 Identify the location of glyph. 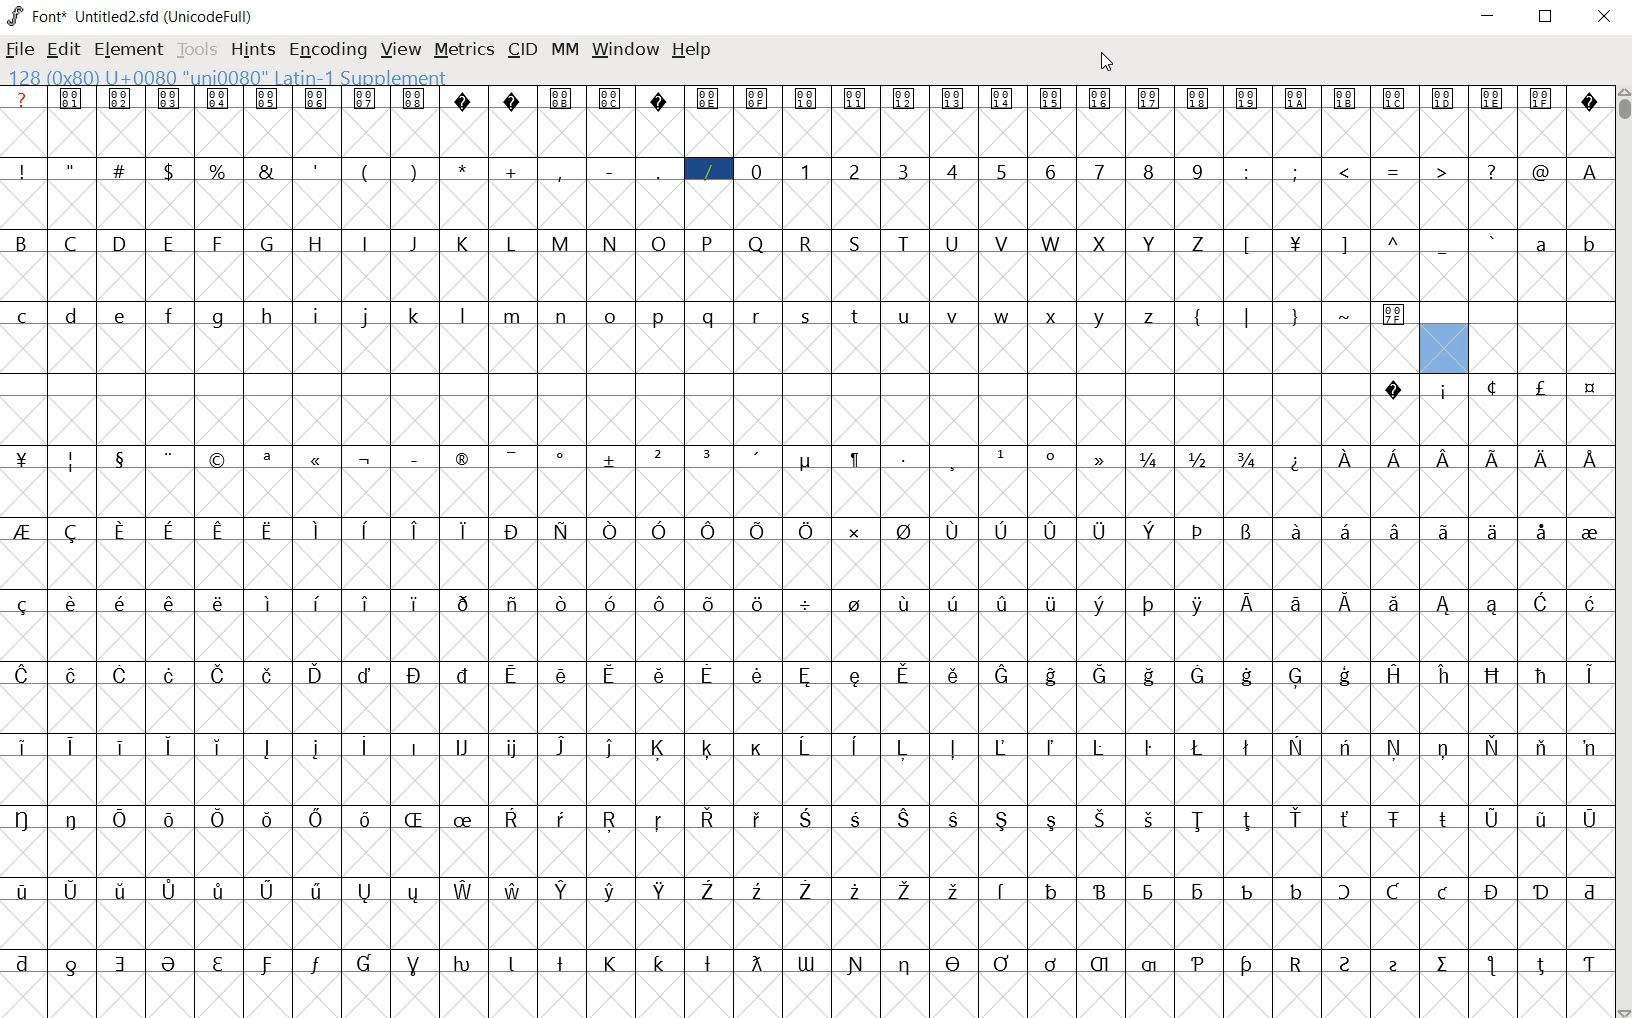
(708, 818).